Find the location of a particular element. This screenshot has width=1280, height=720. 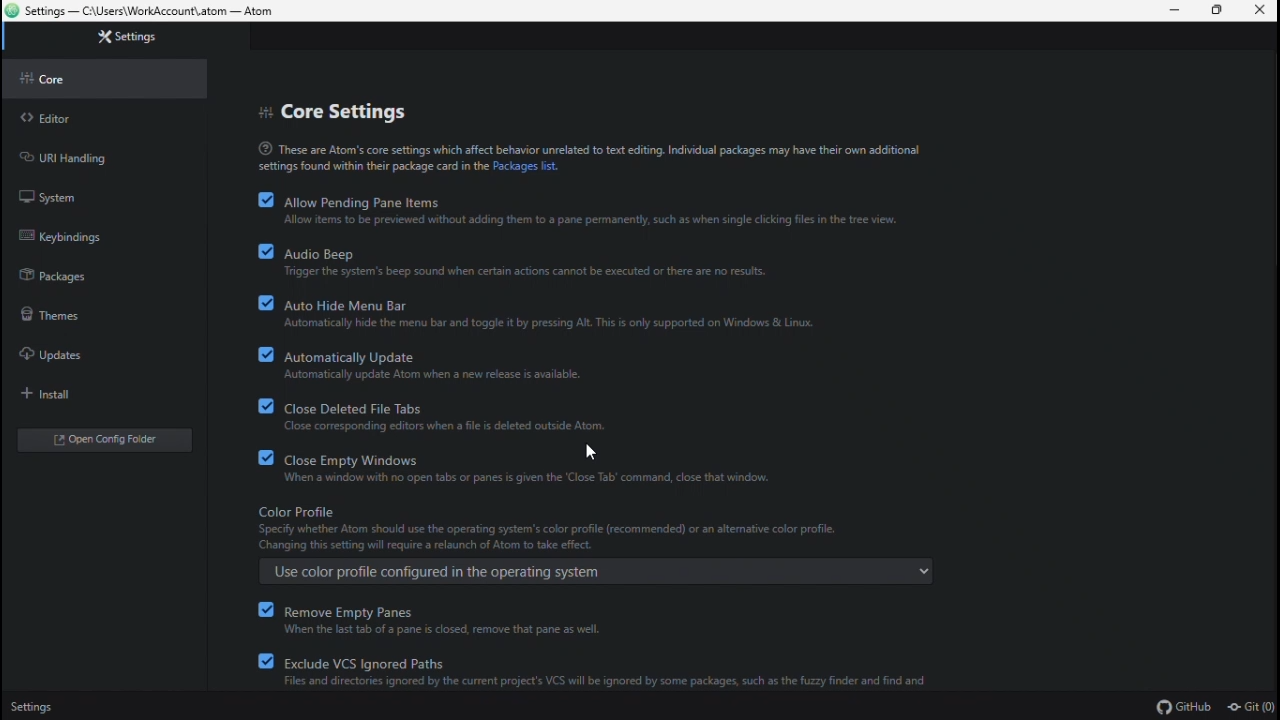

install is located at coordinates (87, 396).